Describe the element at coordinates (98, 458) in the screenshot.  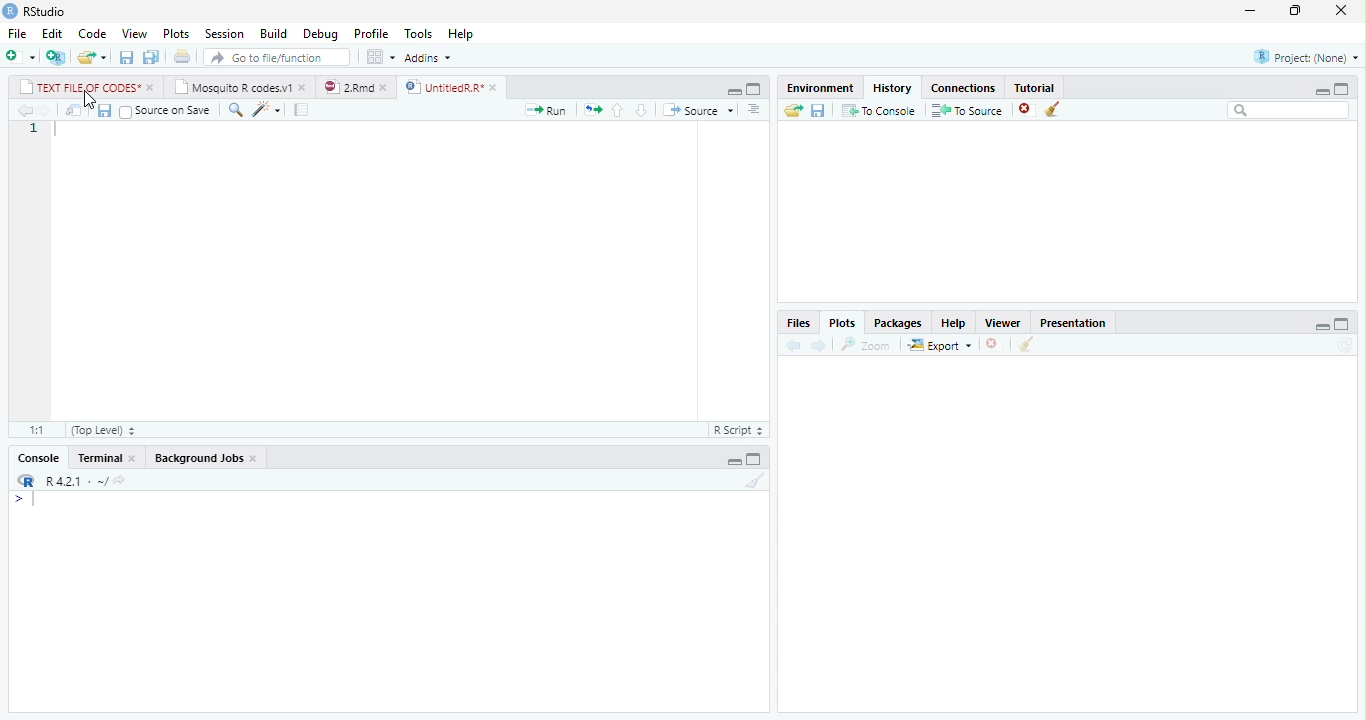
I see `Terminal` at that location.